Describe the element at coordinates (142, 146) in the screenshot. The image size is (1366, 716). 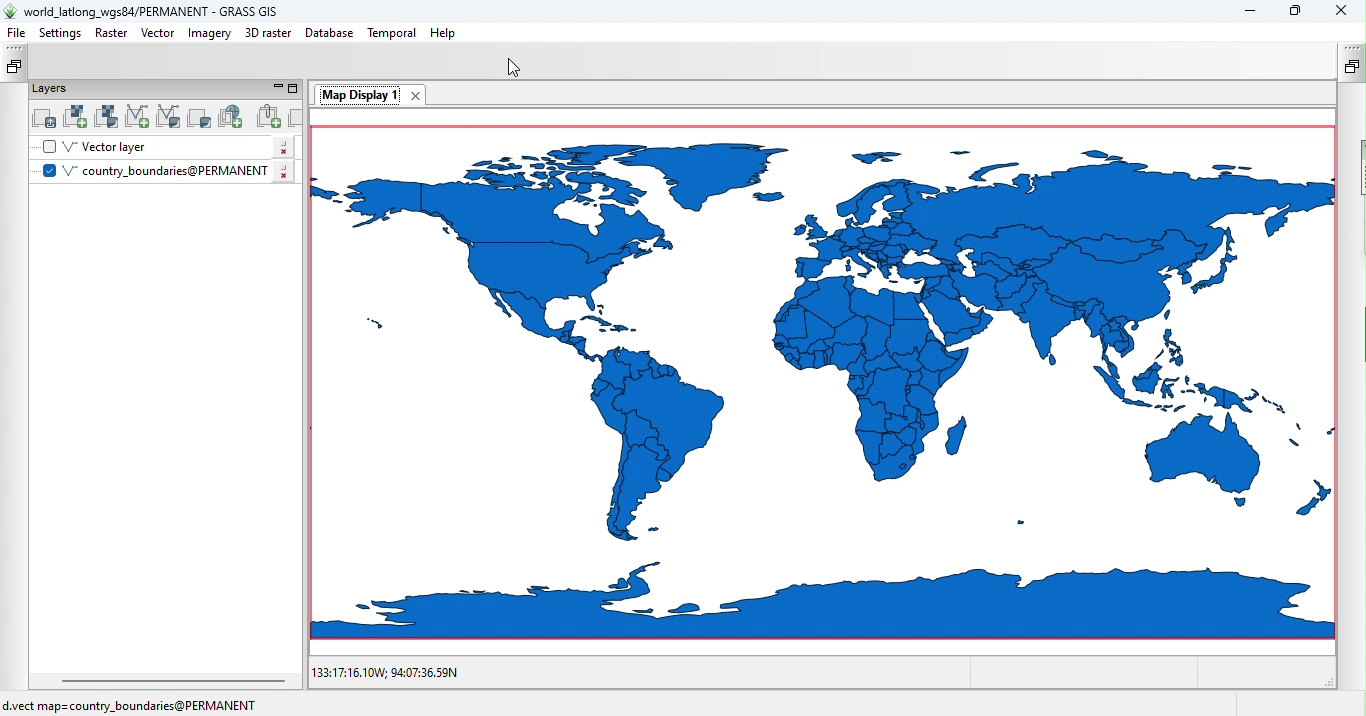
I see `Vector layer` at that location.